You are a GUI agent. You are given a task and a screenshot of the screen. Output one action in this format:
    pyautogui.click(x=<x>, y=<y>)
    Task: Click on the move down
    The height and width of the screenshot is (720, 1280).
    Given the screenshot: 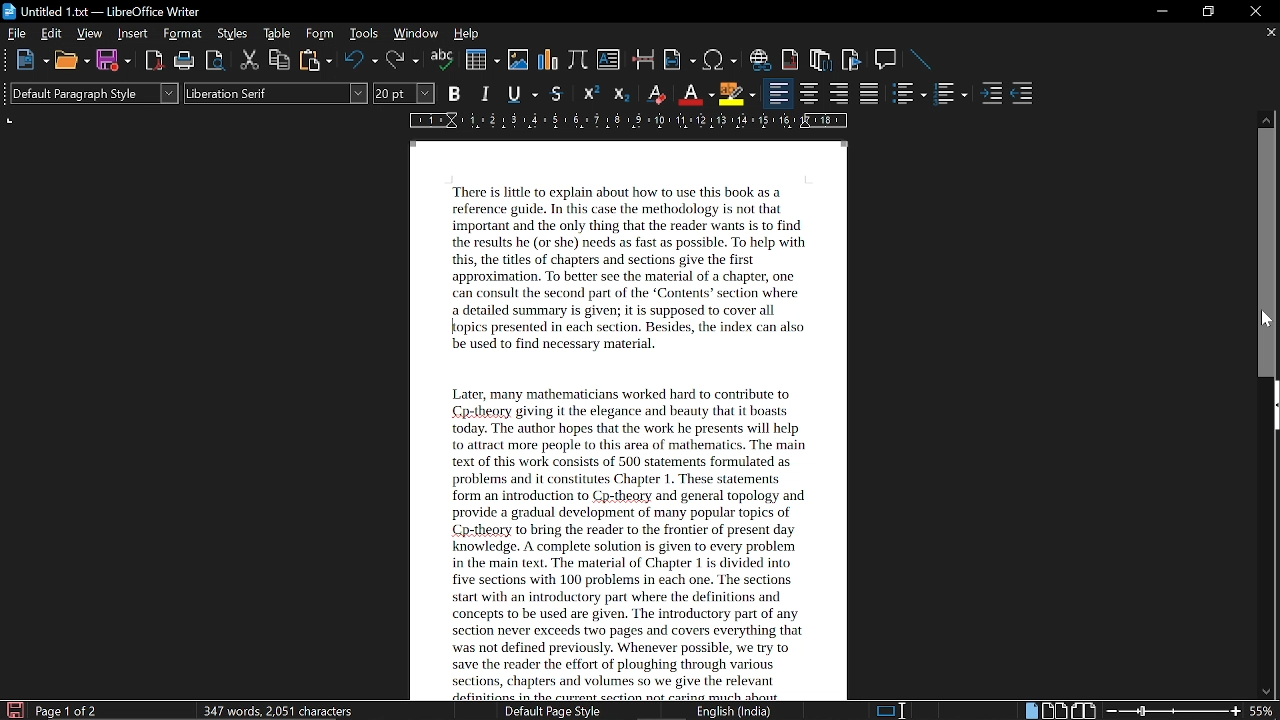 What is the action you would take?
    pyautogui.click(x=1267, y=693)
    